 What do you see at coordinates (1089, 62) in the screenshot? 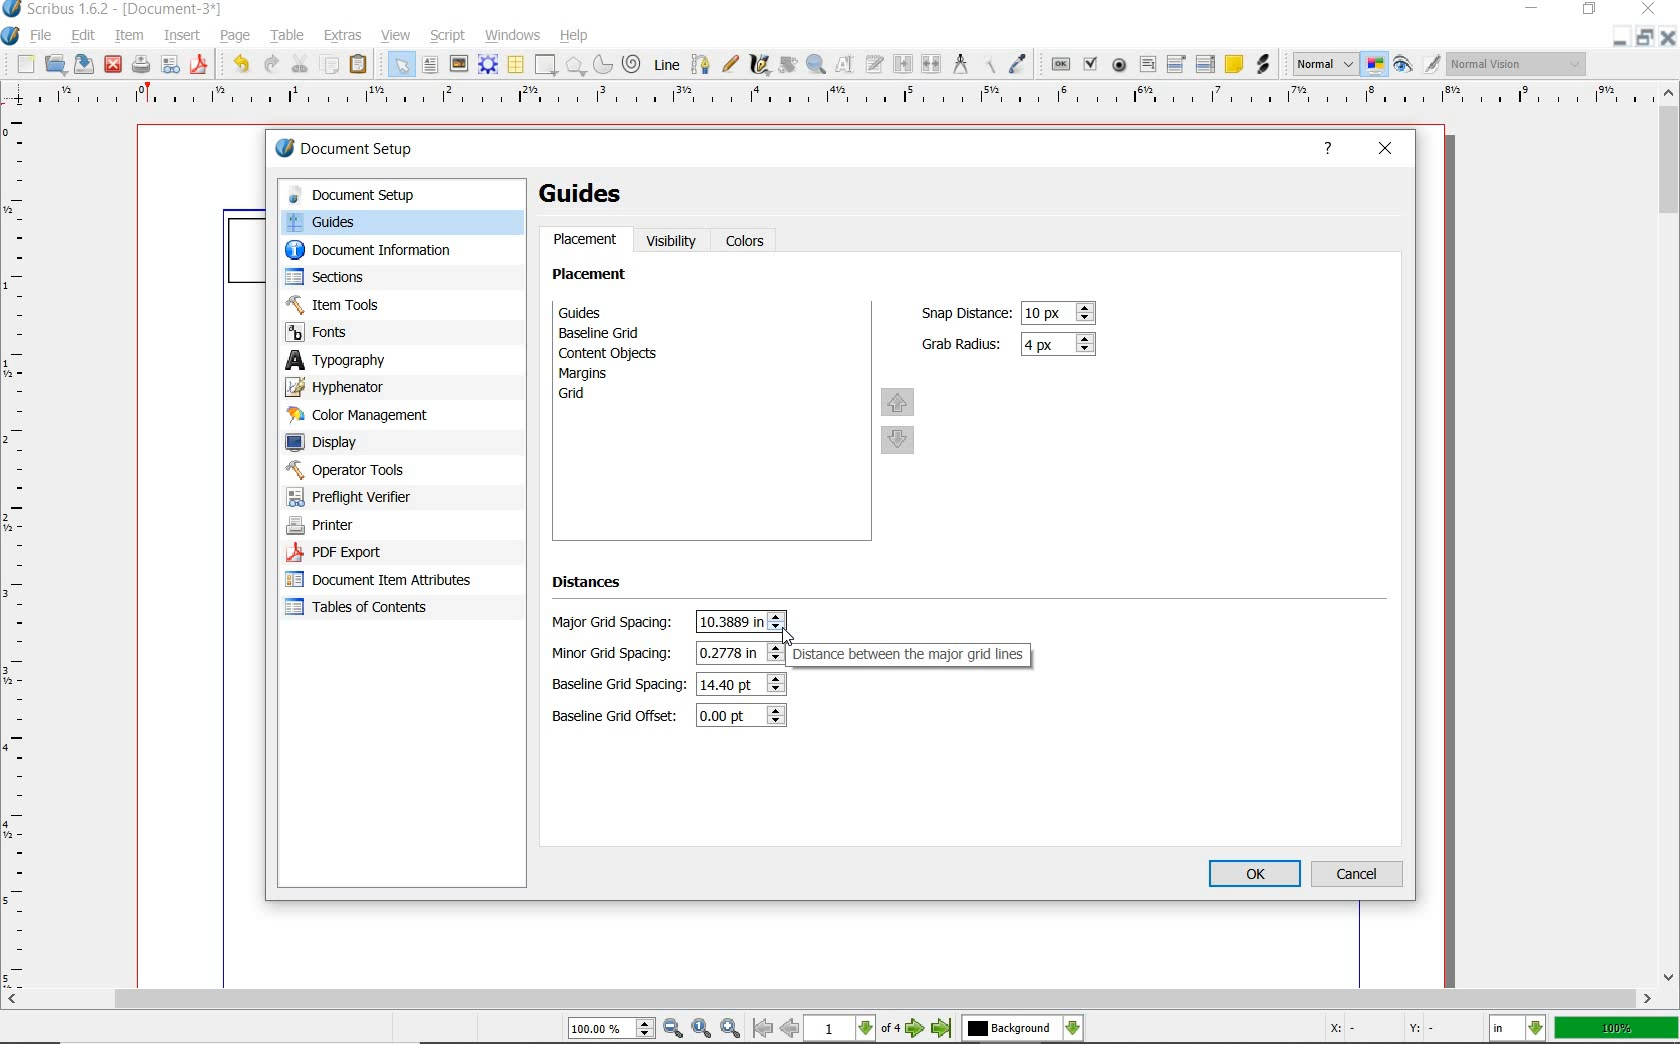
I see `pdf check box` at bounding box center [1089, 62].